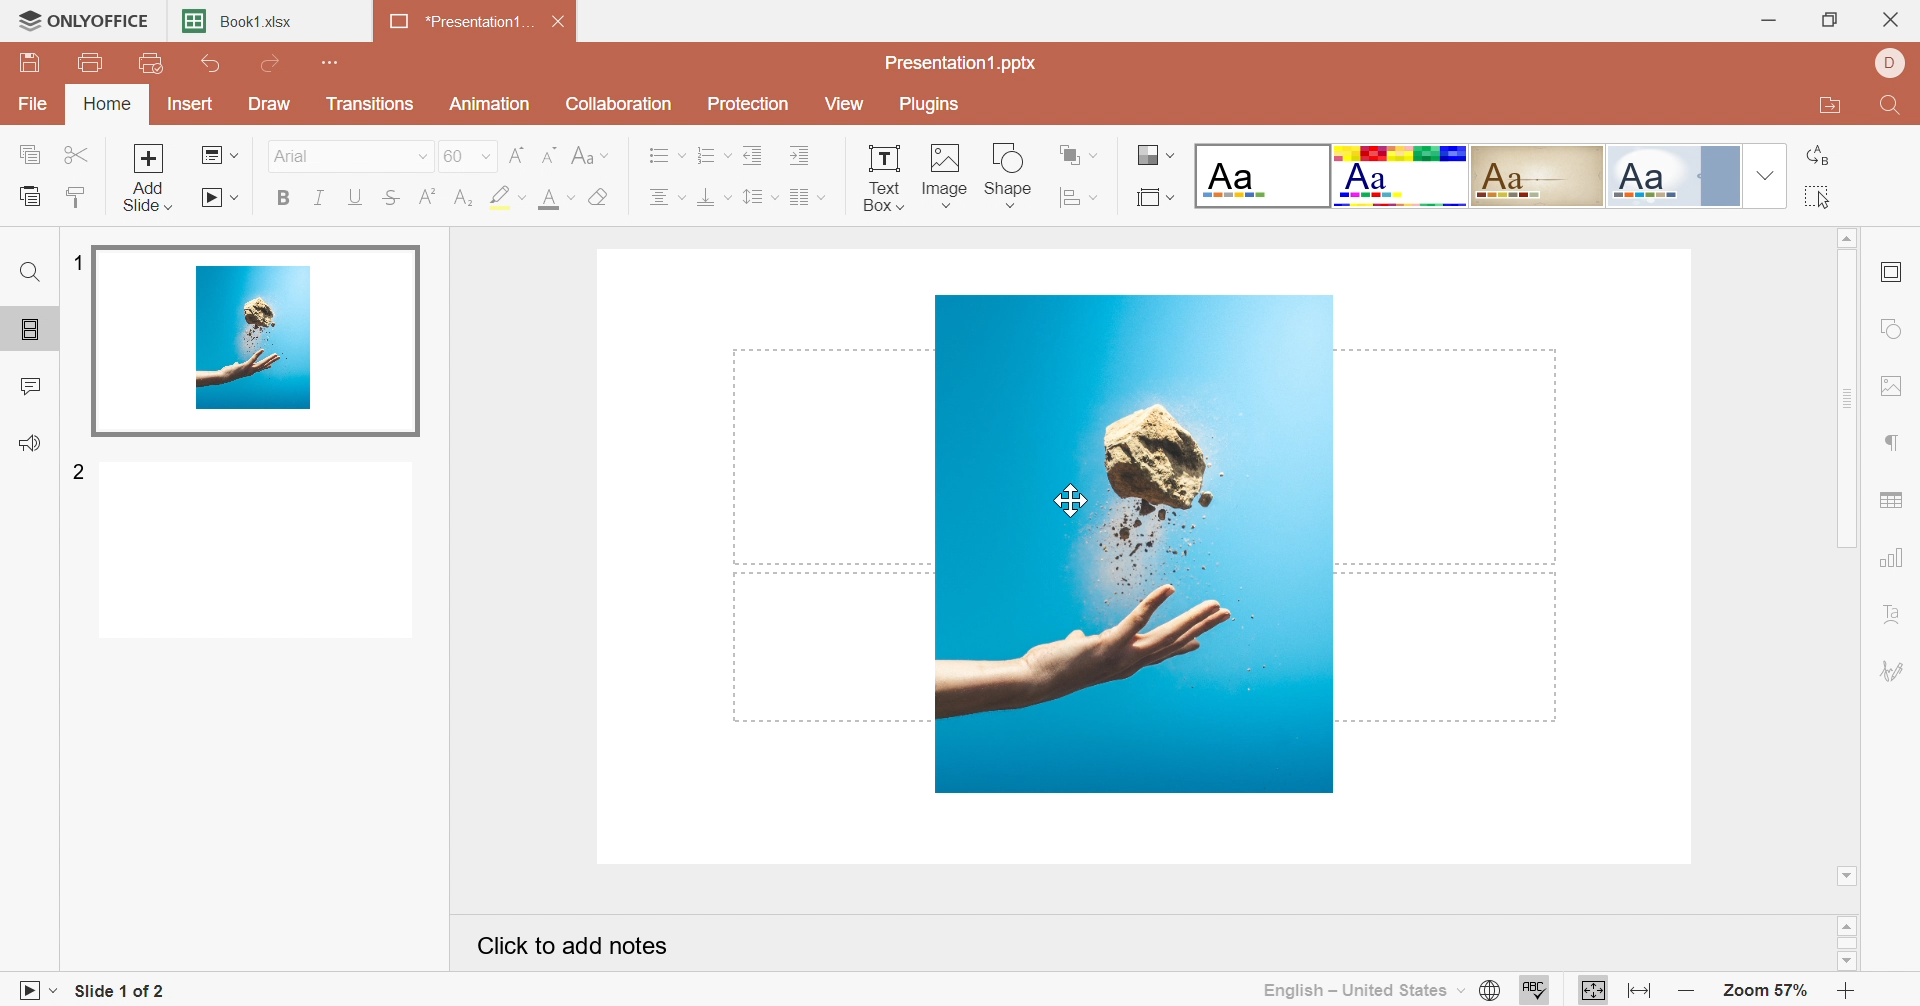  I want to click on Zoom In, so click(1848, 990).